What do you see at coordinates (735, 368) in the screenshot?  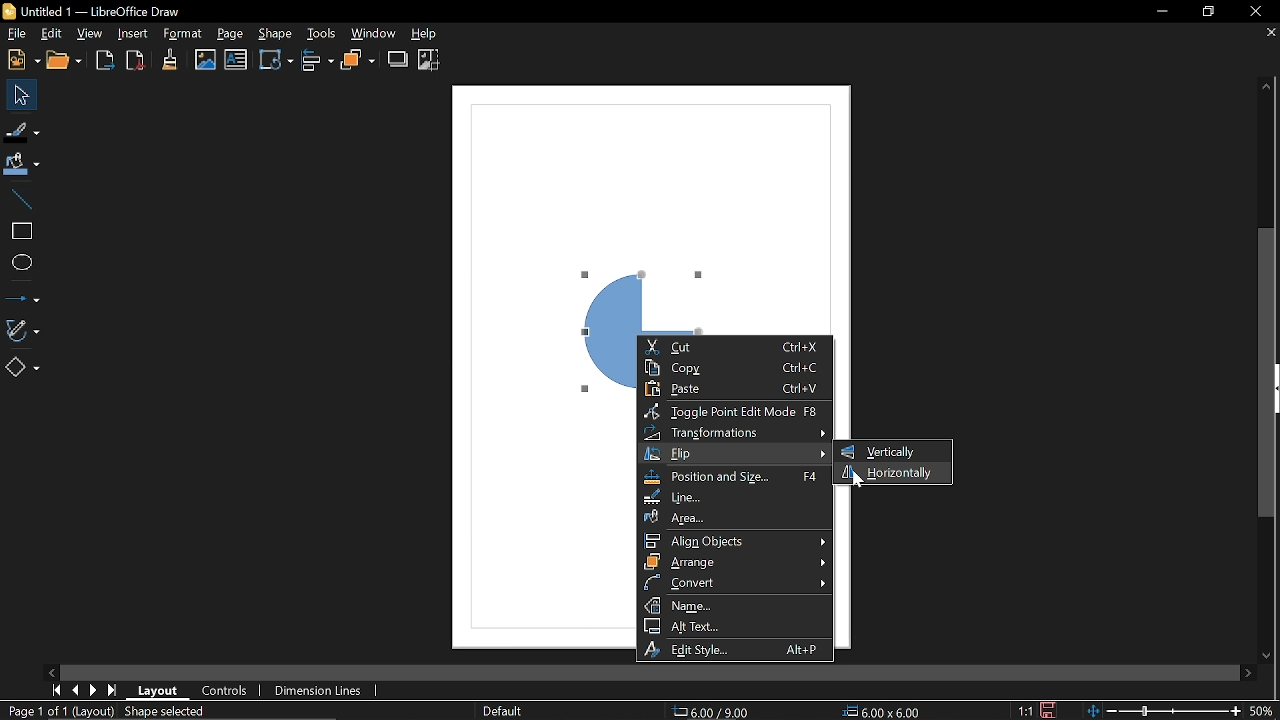 I see `Copy` at bounding box center [735, 368].